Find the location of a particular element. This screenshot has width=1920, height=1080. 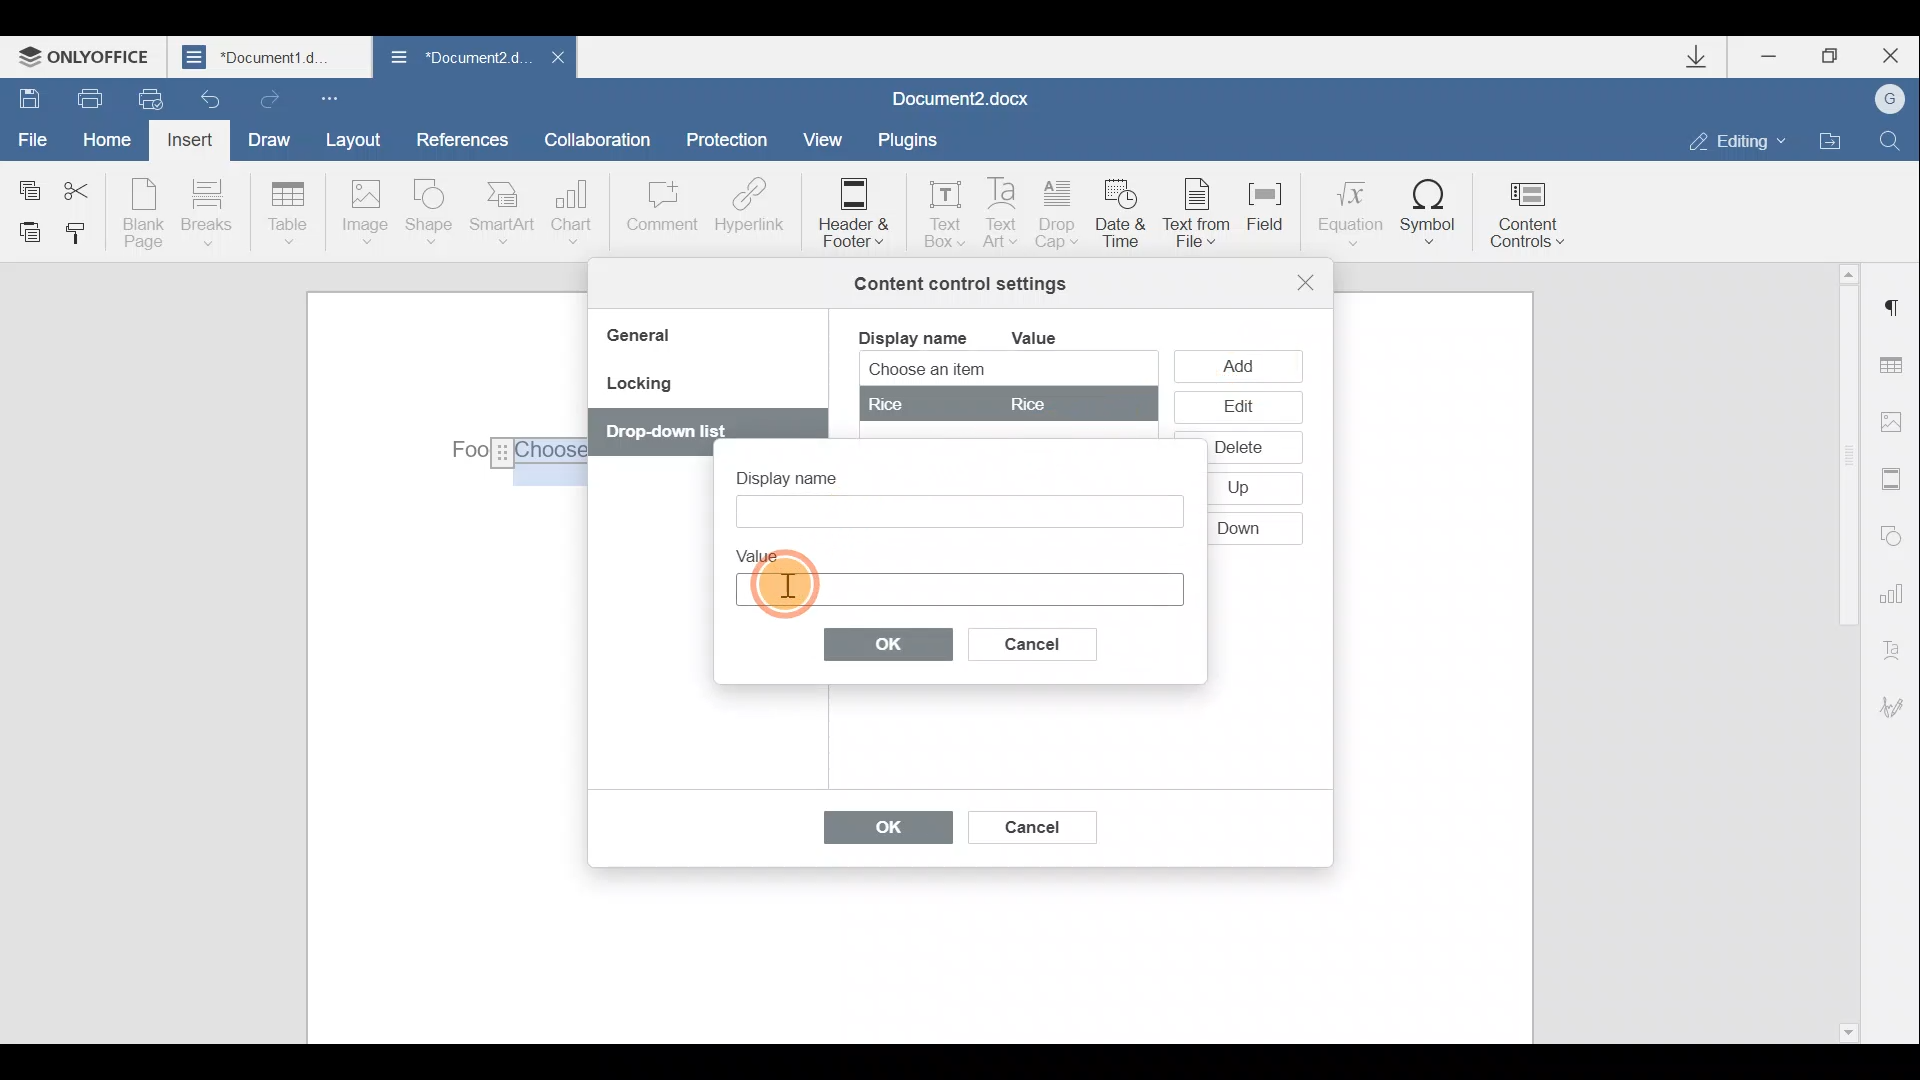

Display name is located at coordinates (911, 336).